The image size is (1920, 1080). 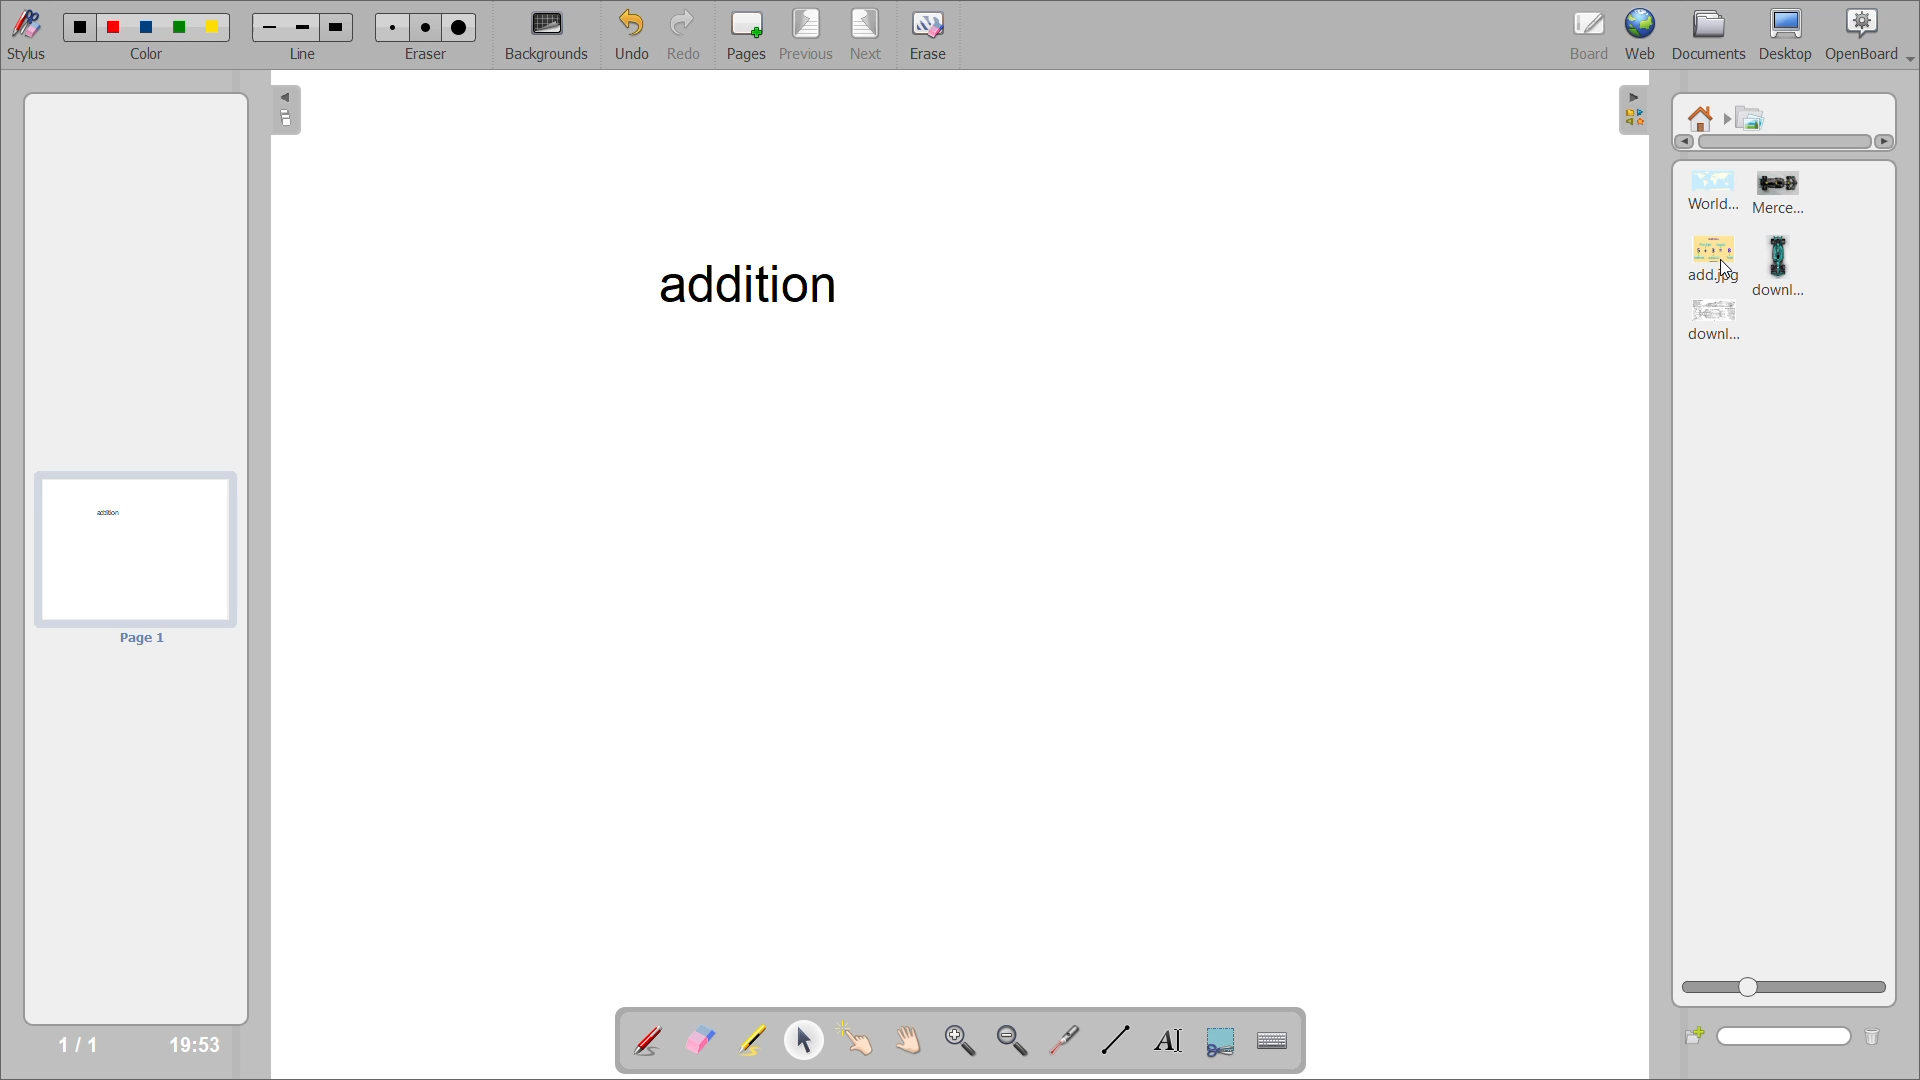 I want to click on zoom out, so click(x=1011, y=1037).